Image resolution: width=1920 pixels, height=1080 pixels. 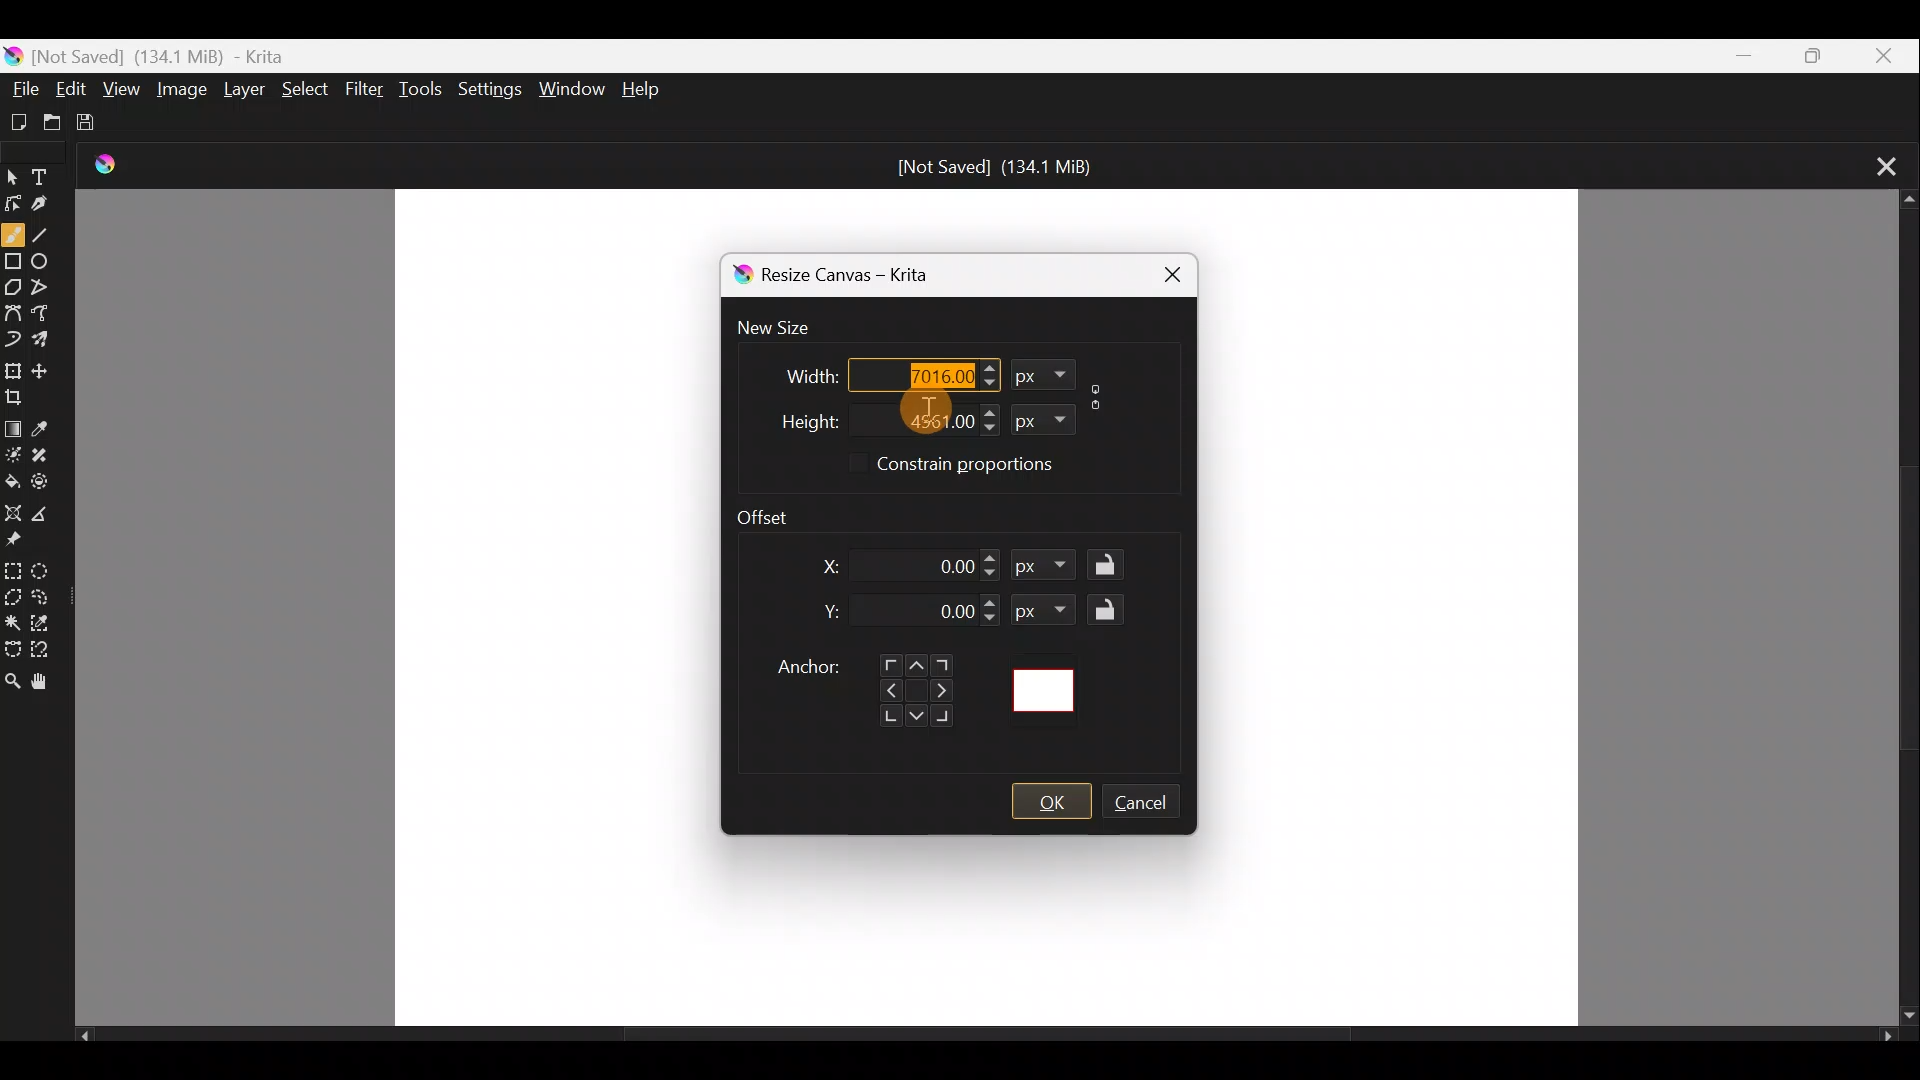 What do you see at coordinates (48, 574) in the screenshot?
I see `Elliptical selection tool` at bounding box center [48, 574].